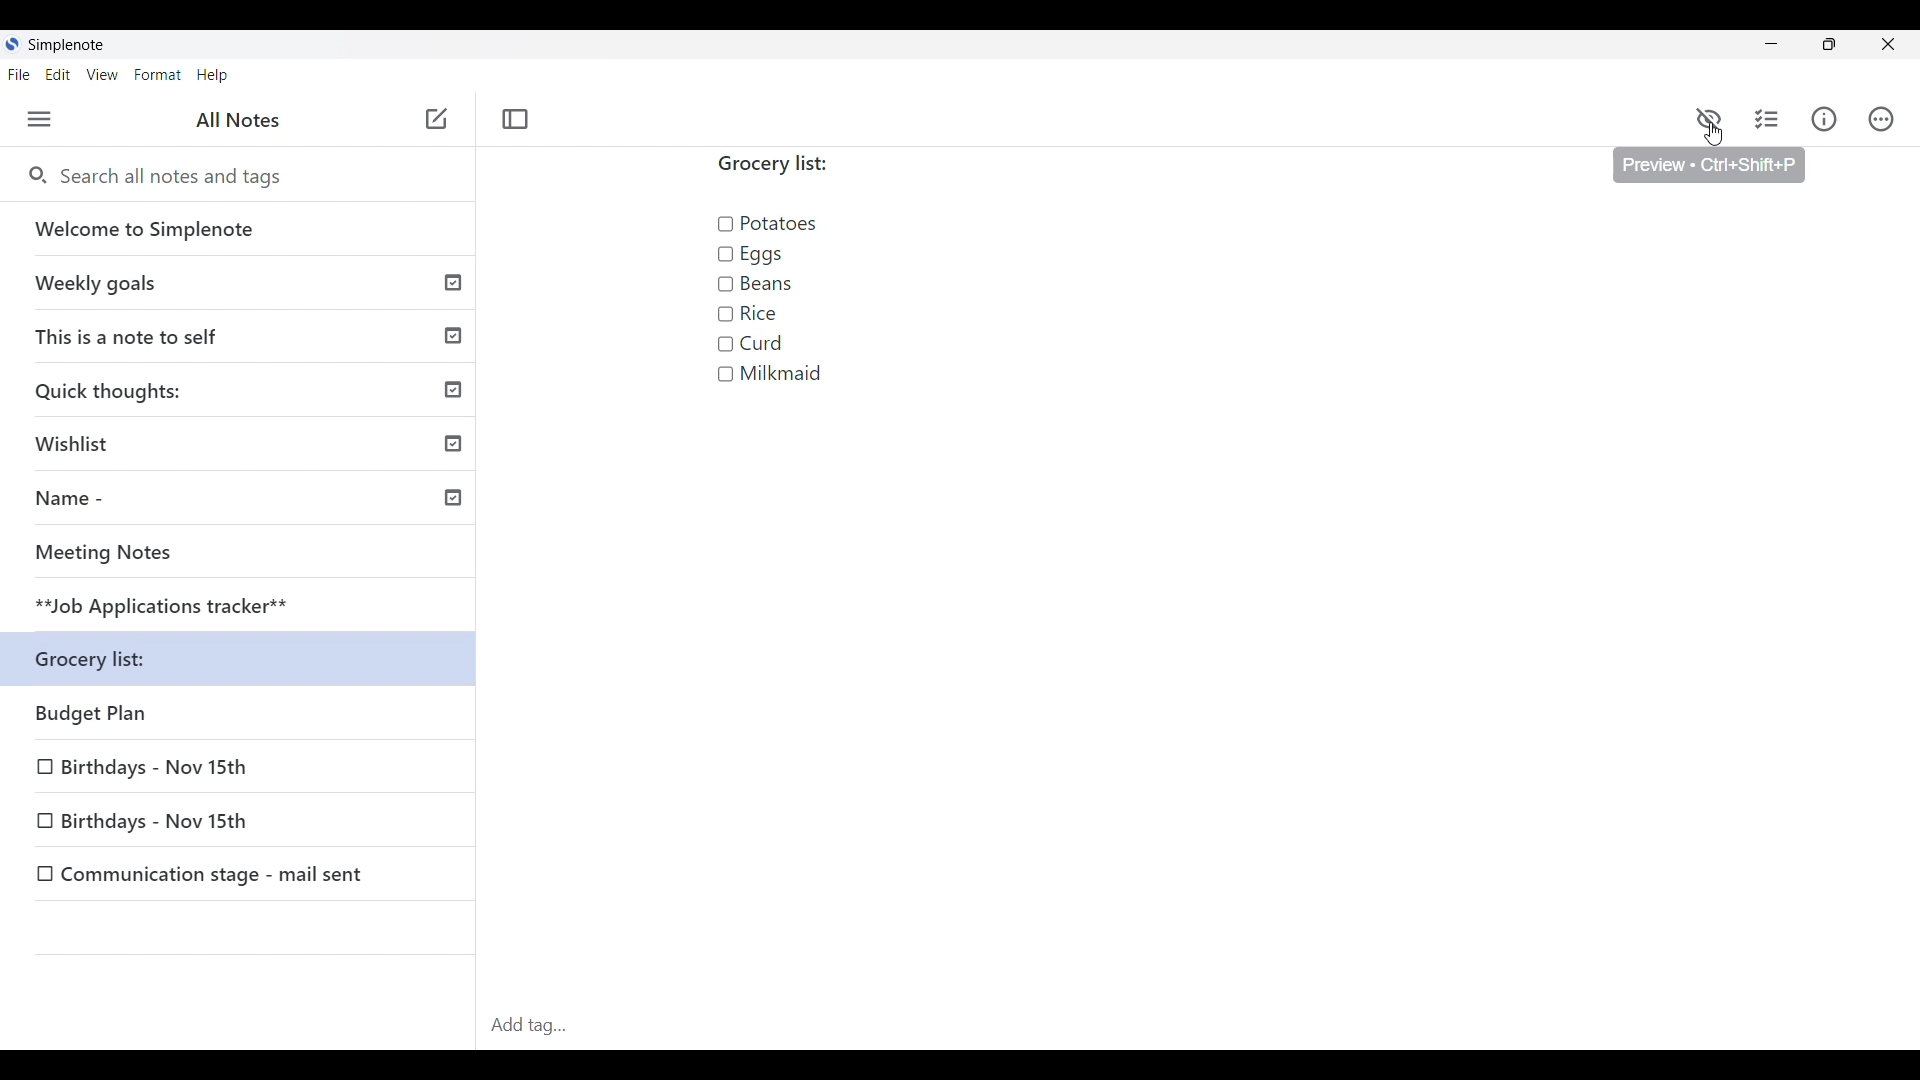 This screenshot has height=1080, width=1920. What do you see at coordinates (436, 118) in the screenshot?
I see `Click to add note` at bounding box center [436, 118].